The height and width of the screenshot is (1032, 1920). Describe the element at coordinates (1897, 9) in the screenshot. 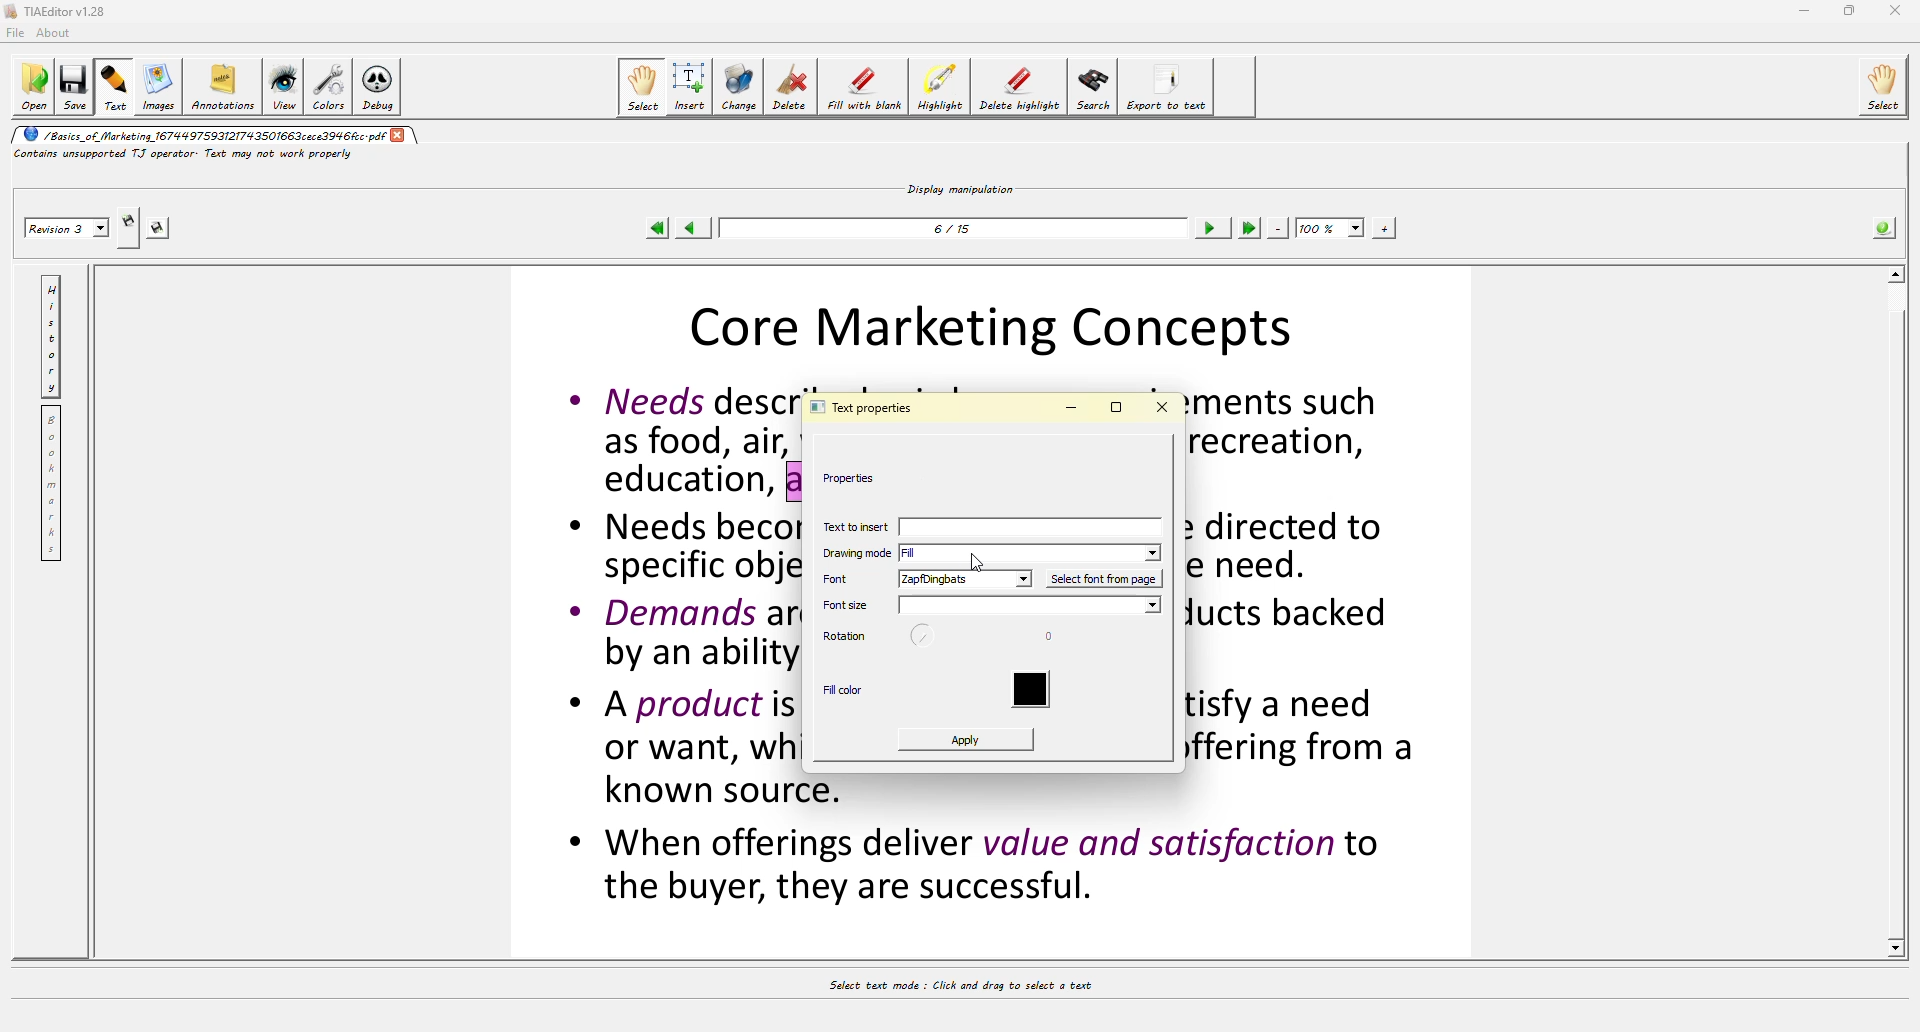

I see `close` at that location.